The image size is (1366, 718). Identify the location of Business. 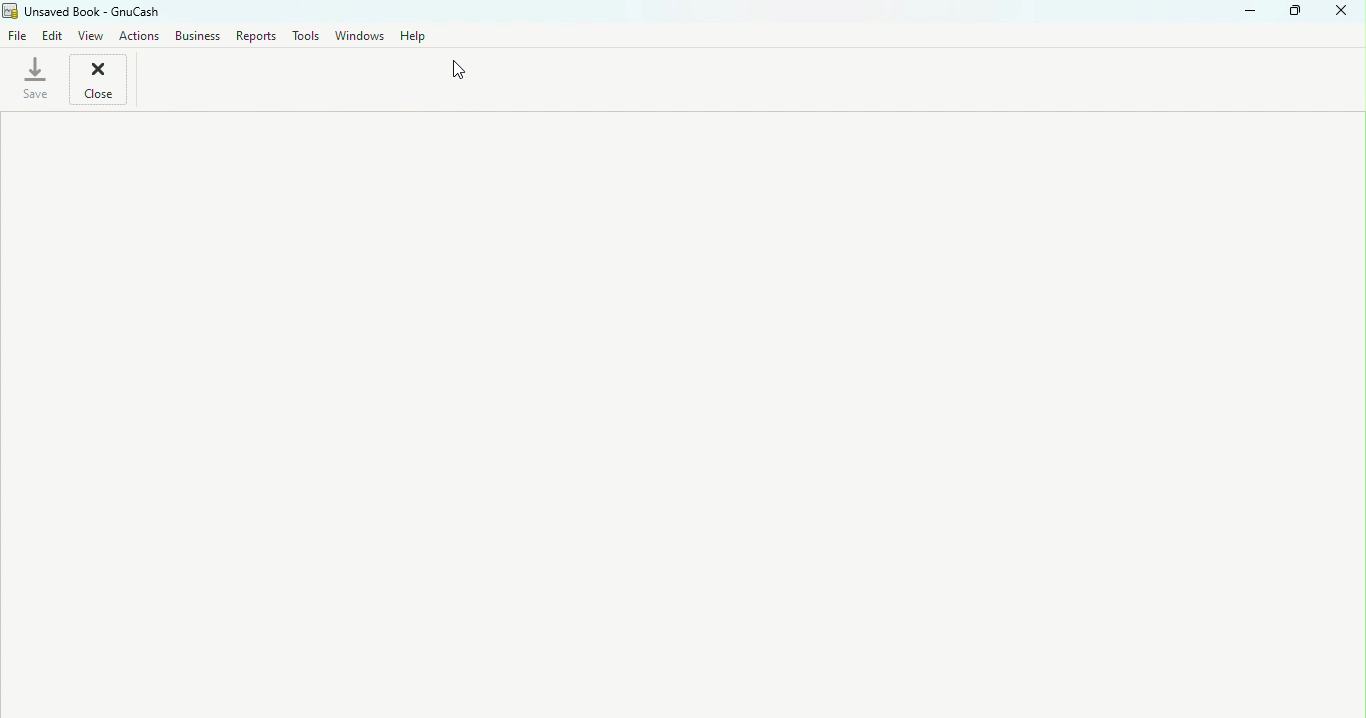
(201, 38).